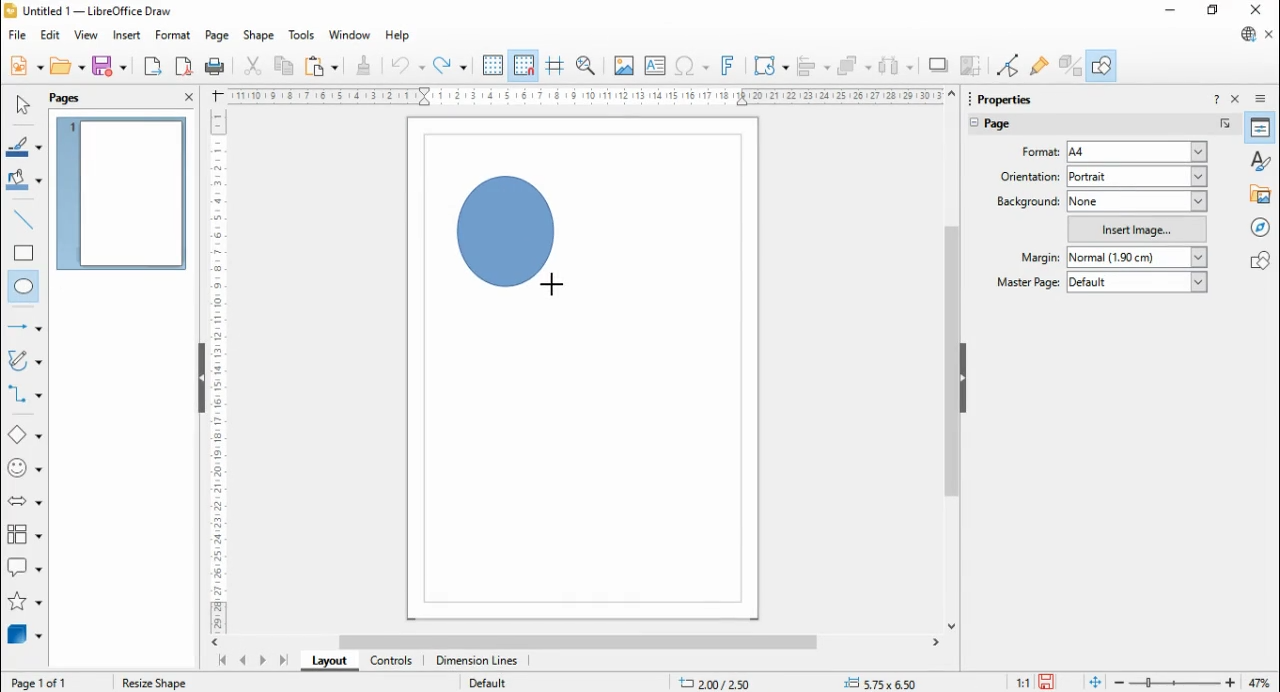 This screenshot has width=1280, height=692. What do you see at coordinates (328, 660) in the screenshot?
I see `layout` at bounding box center [328, 660].